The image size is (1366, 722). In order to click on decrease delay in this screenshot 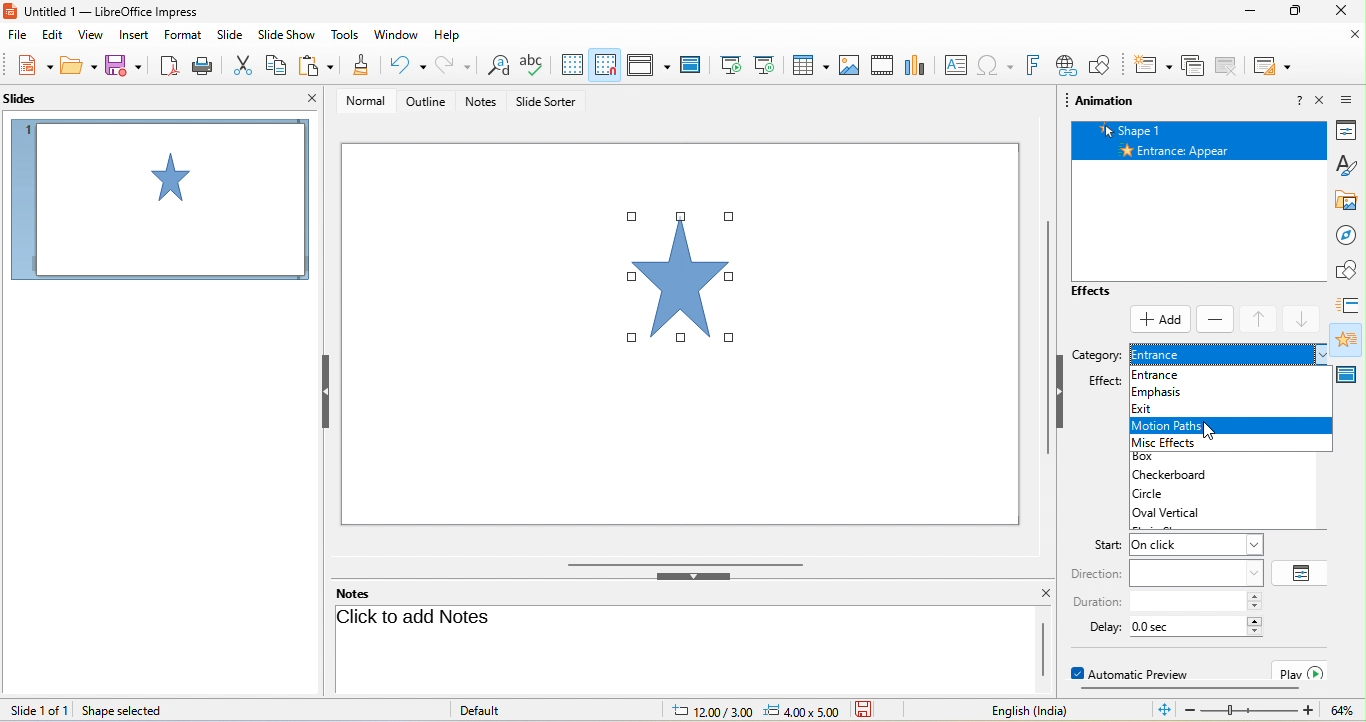, I will do `click(1255, 632)`.